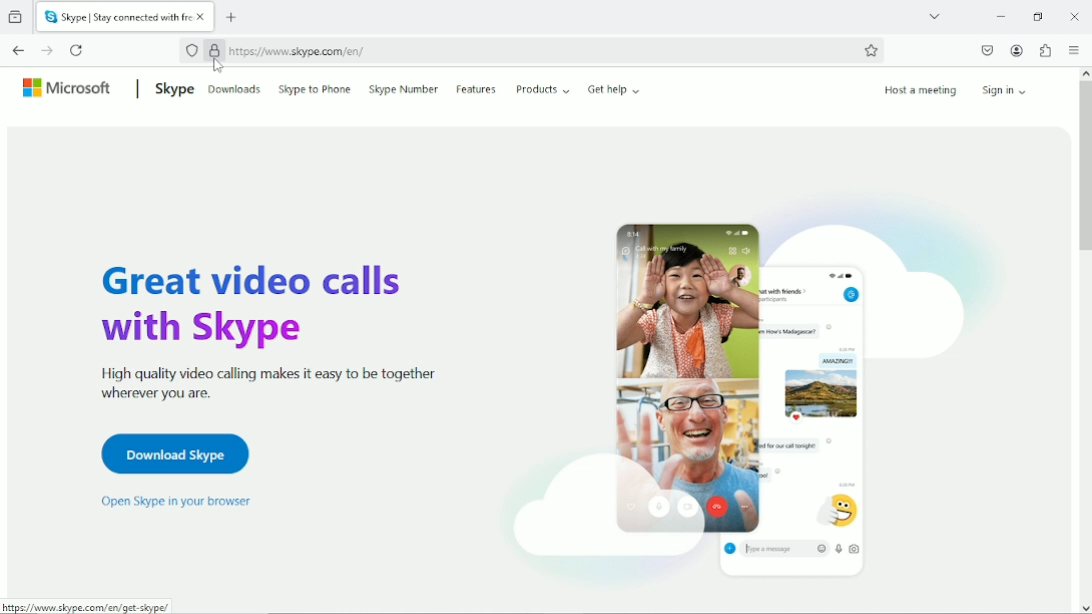 Image resolution: width=1092 pixels, height=614 pixels. Describe the element at coordinates (19, 50) in the screenshot. I see `Go back` at that location.